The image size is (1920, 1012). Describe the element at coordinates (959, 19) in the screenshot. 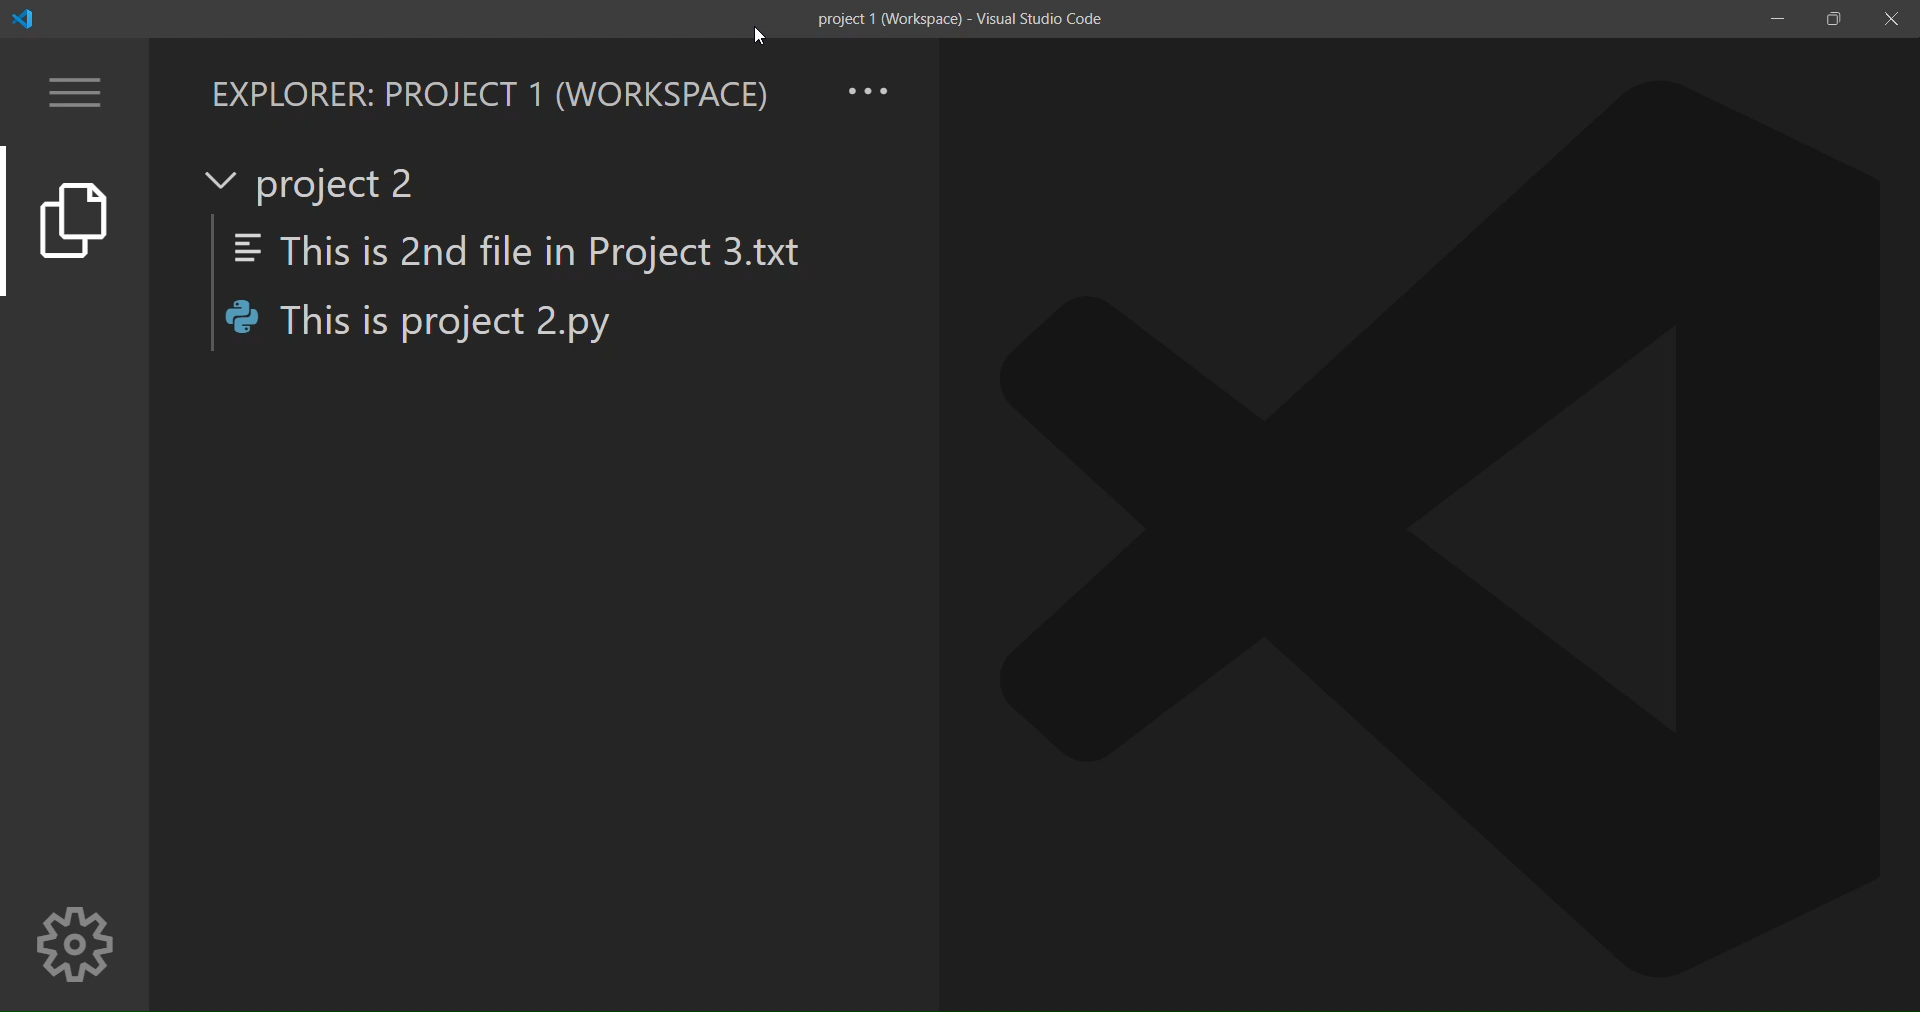

I see `title` at that location.